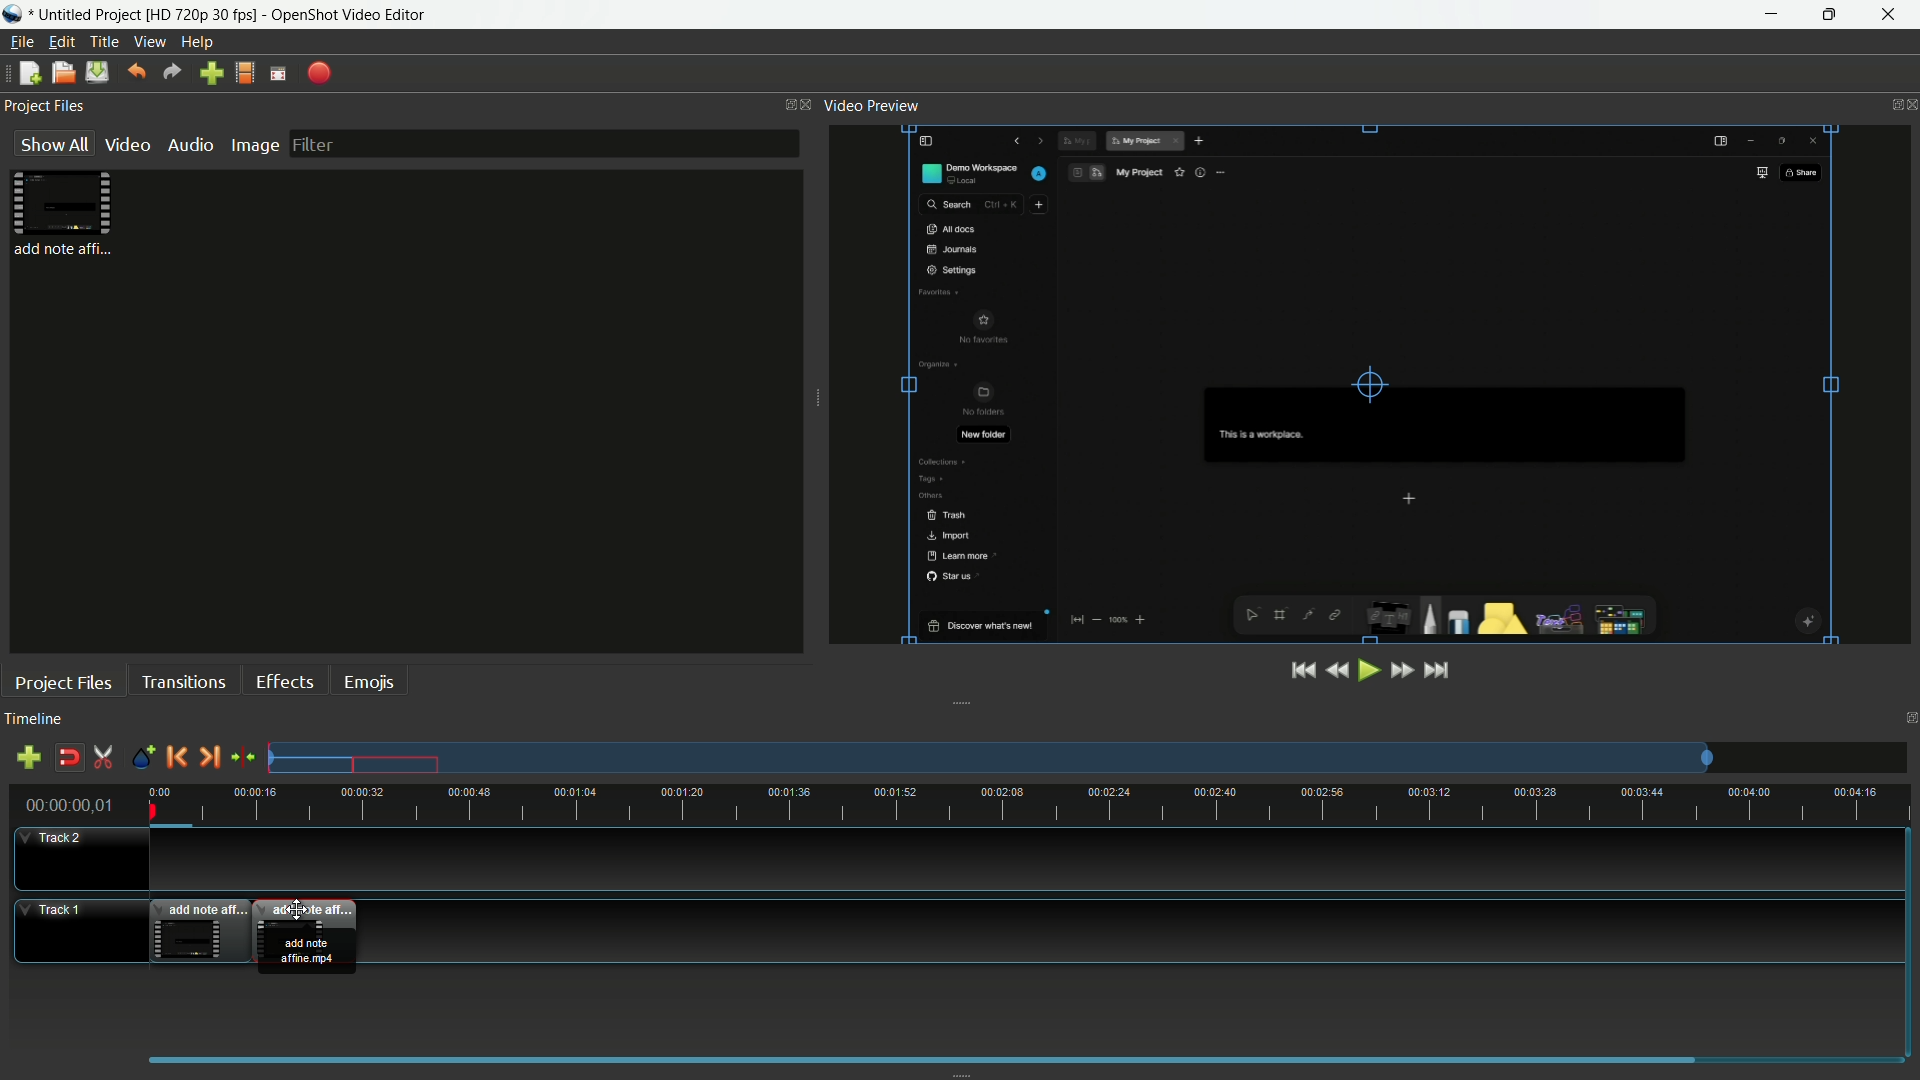  Describe the element at coordinates (1335, 671) in the screenshot. I see `rewind` at that location.